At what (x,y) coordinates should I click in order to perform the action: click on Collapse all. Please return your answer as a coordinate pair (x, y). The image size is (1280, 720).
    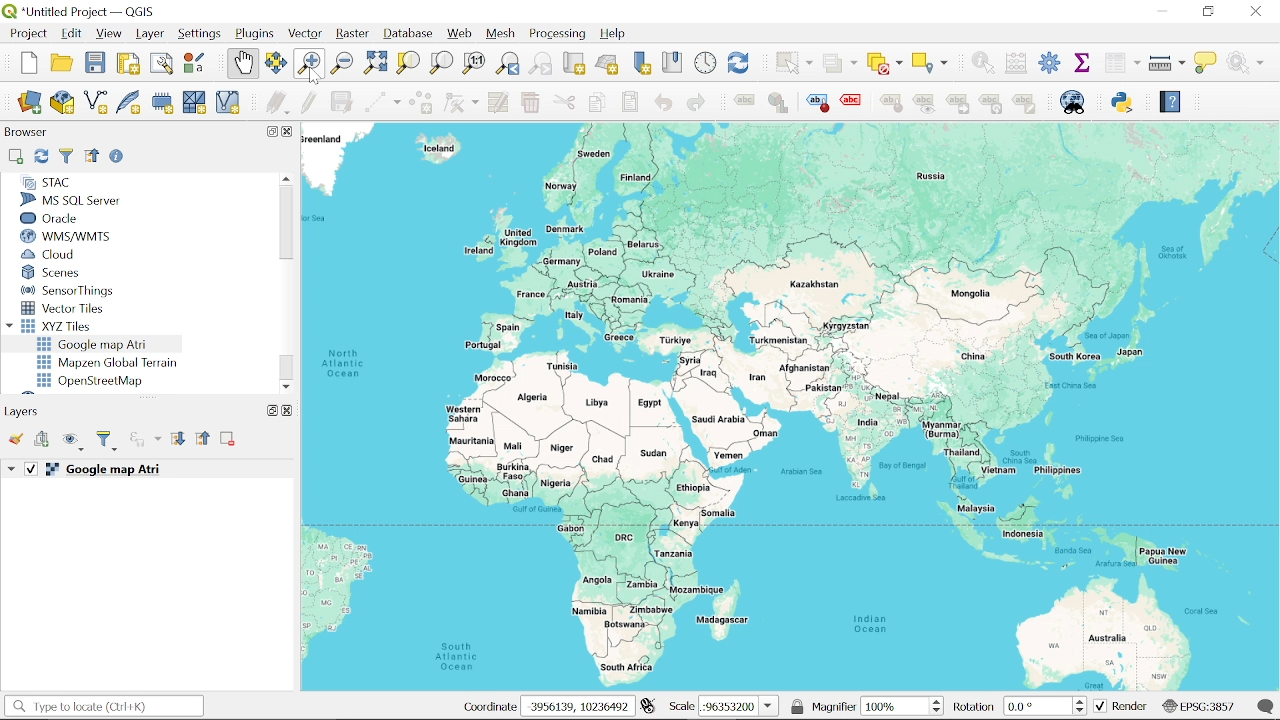
    Looking at the image, I should click on (204, 440).